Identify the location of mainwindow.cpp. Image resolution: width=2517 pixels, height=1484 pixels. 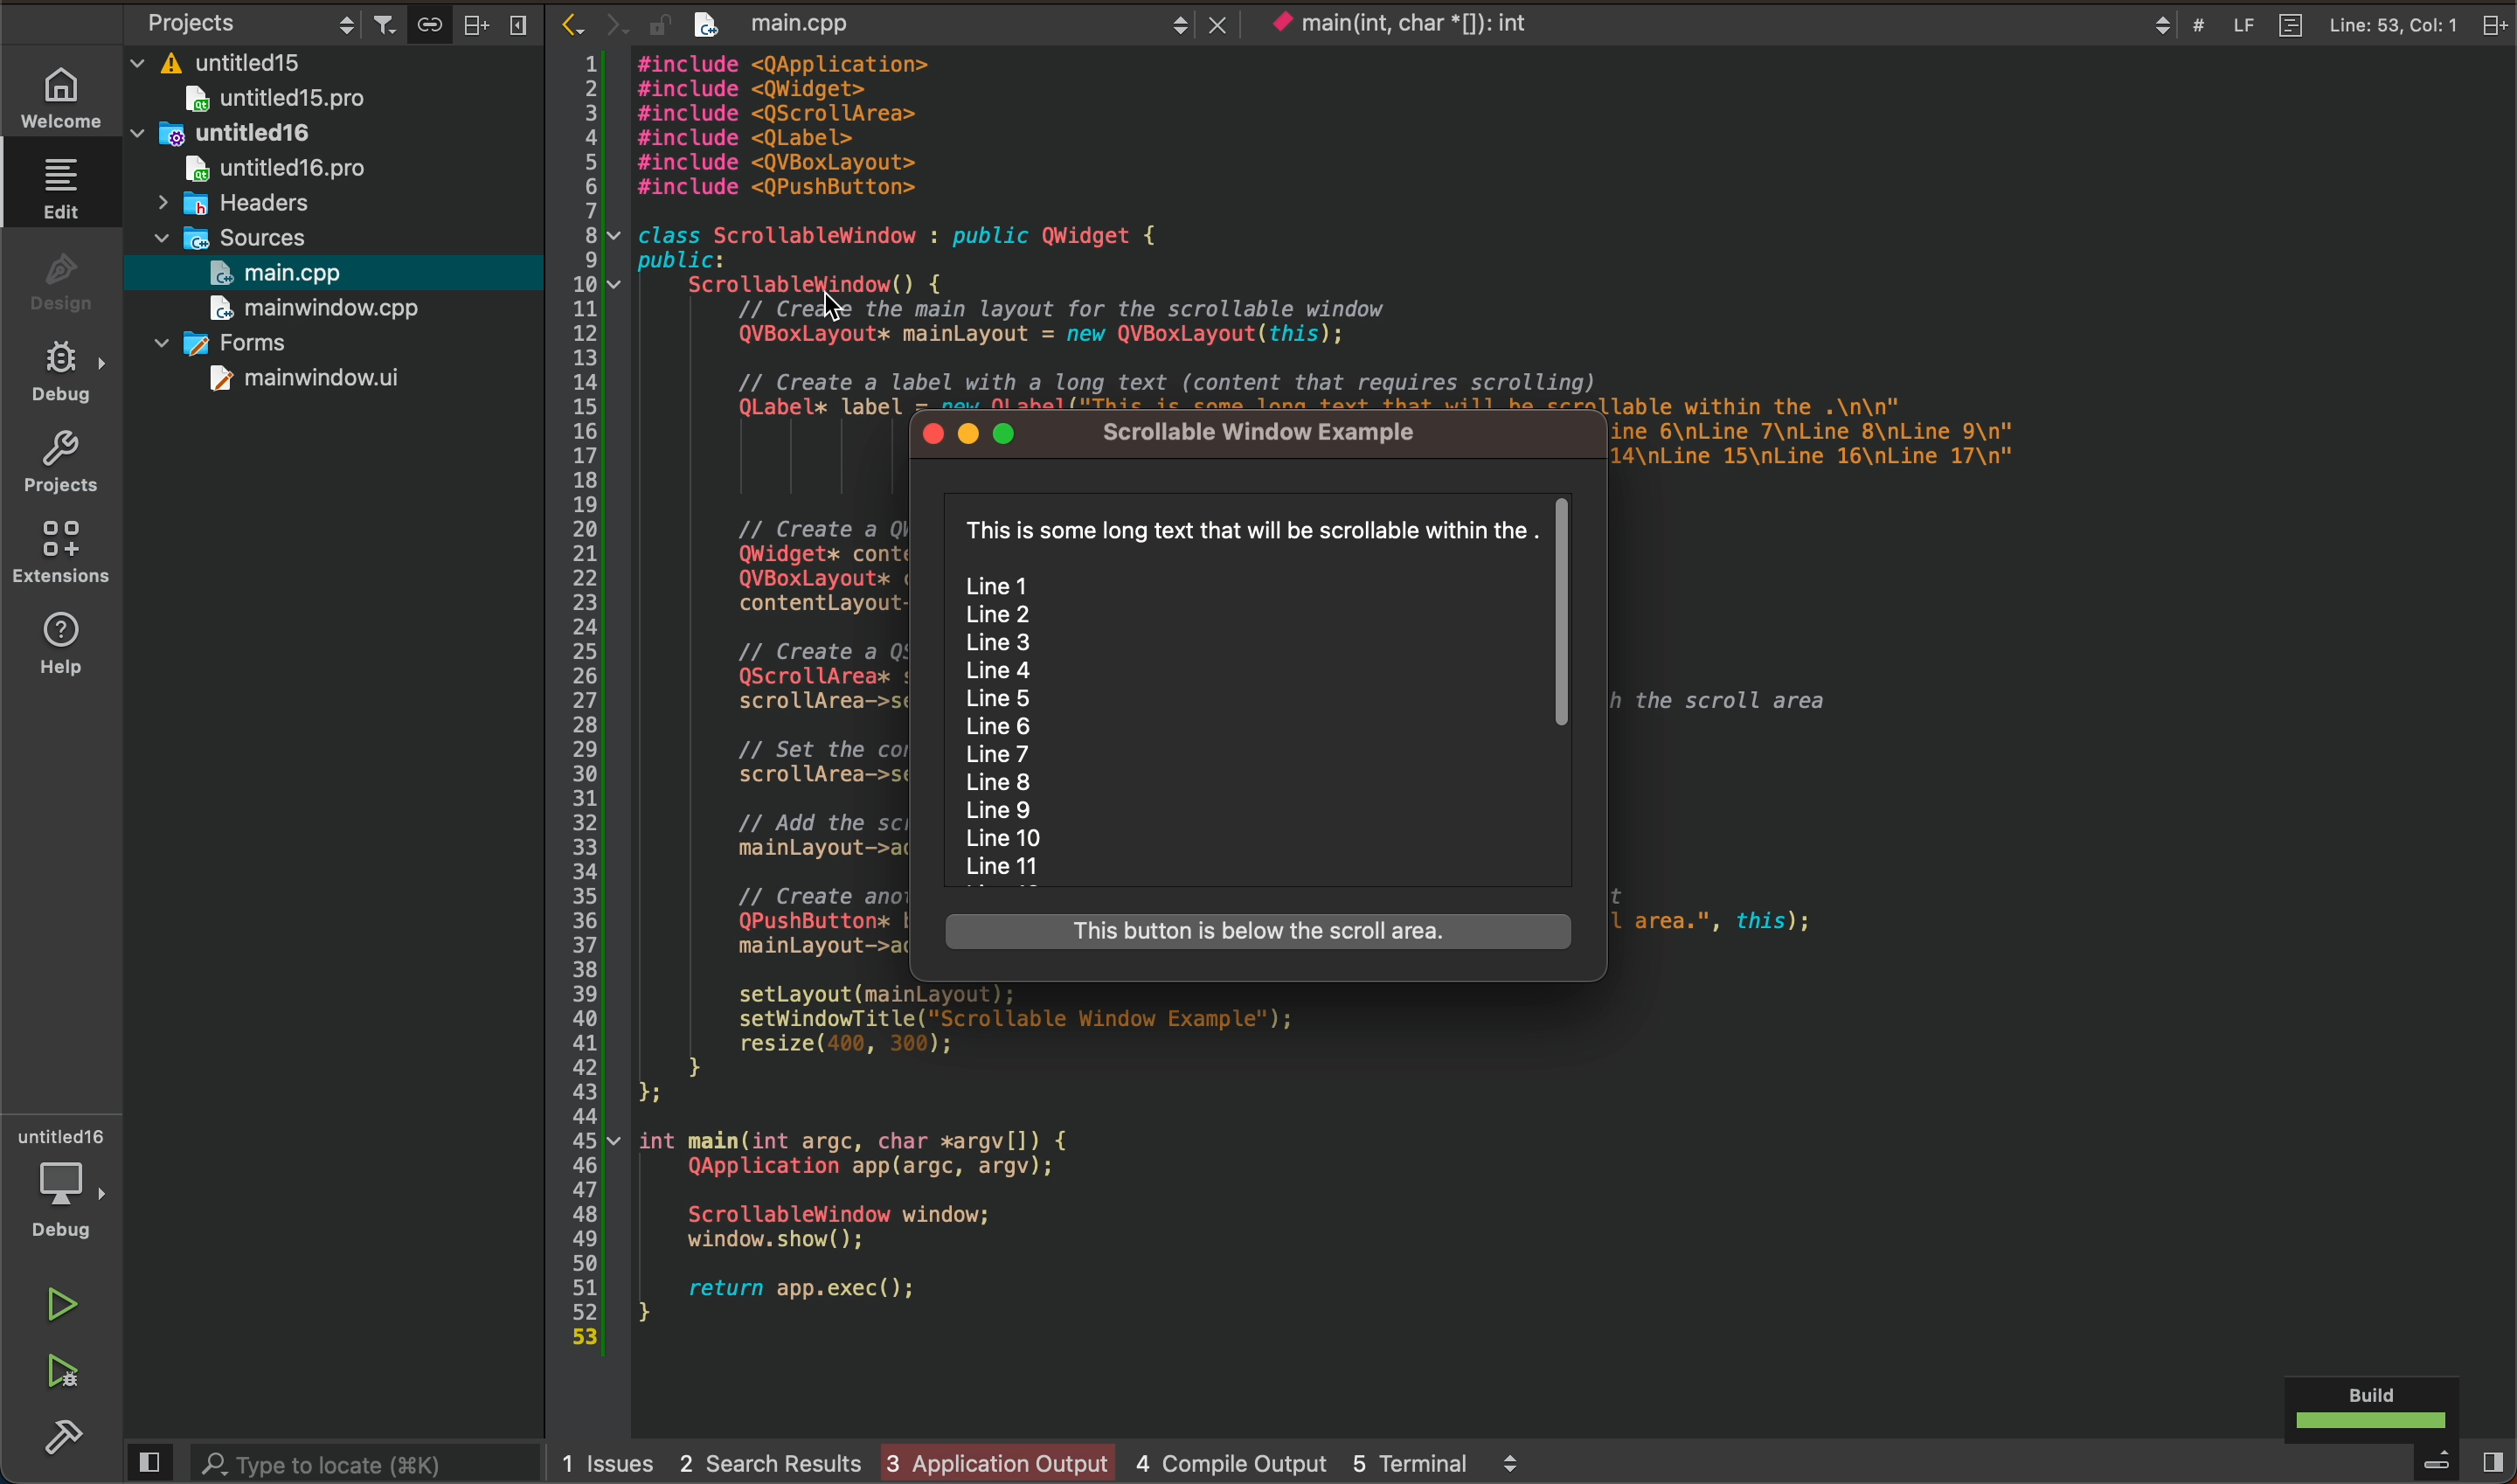
(306, 310).